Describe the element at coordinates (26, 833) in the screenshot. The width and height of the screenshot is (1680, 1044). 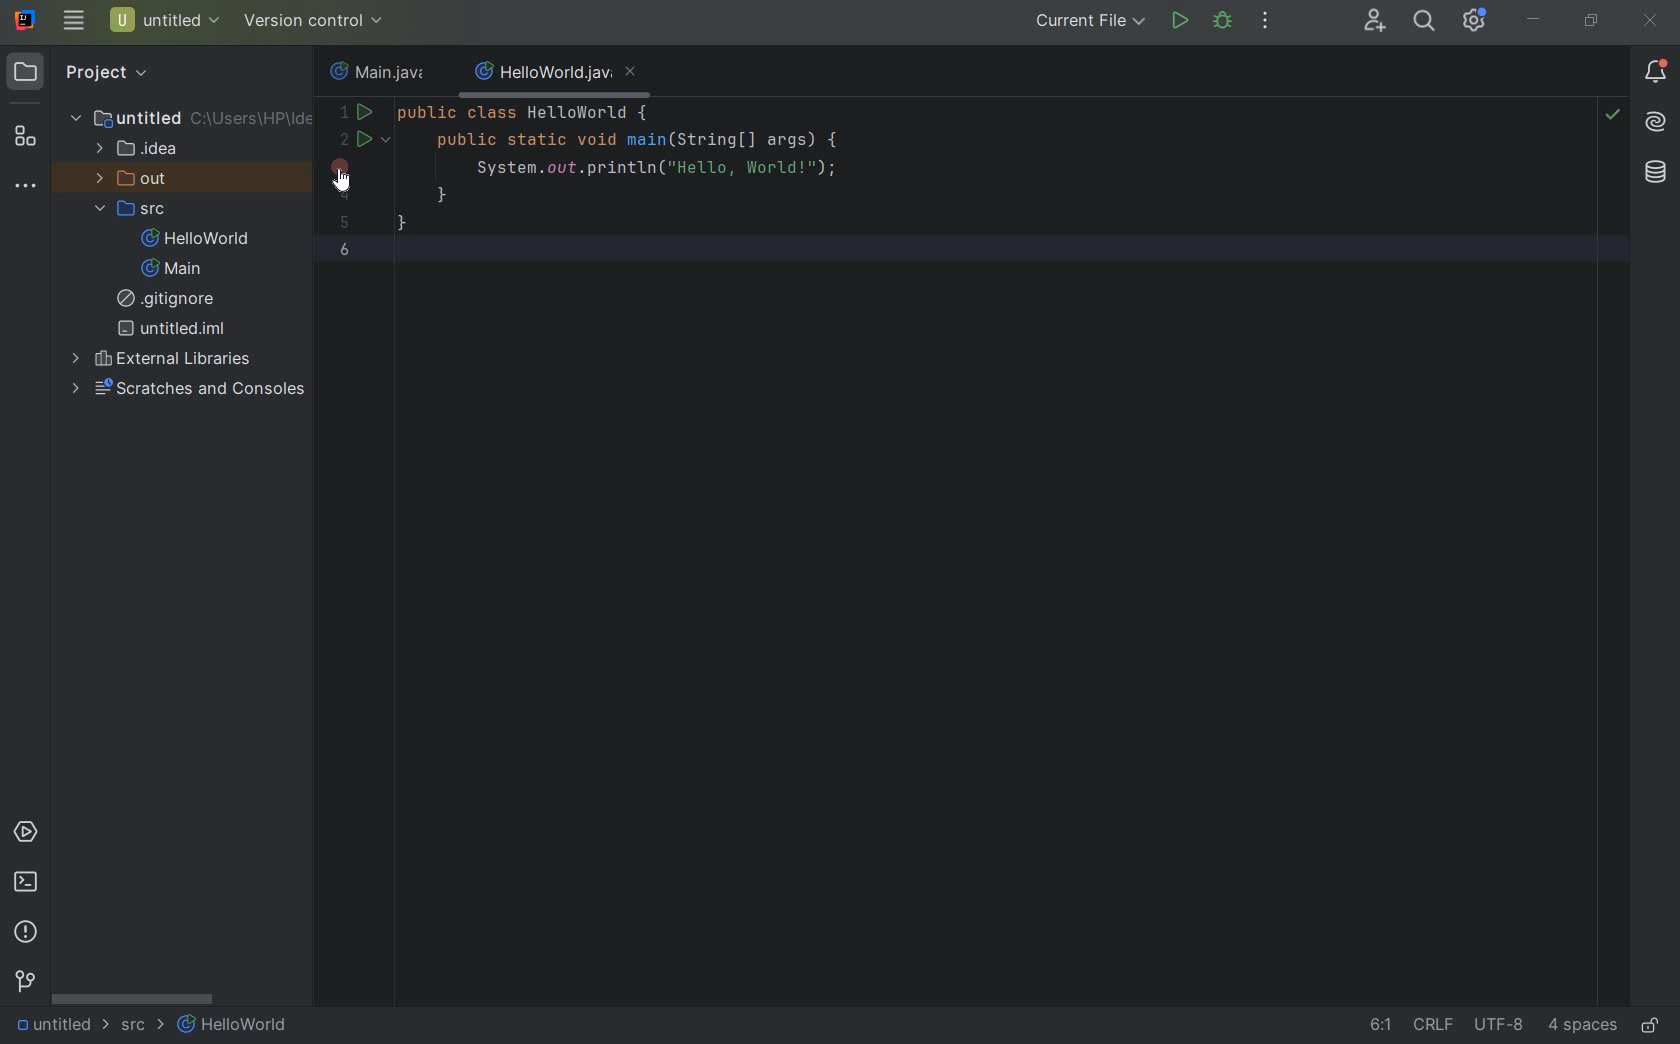
I see `services` at that location.